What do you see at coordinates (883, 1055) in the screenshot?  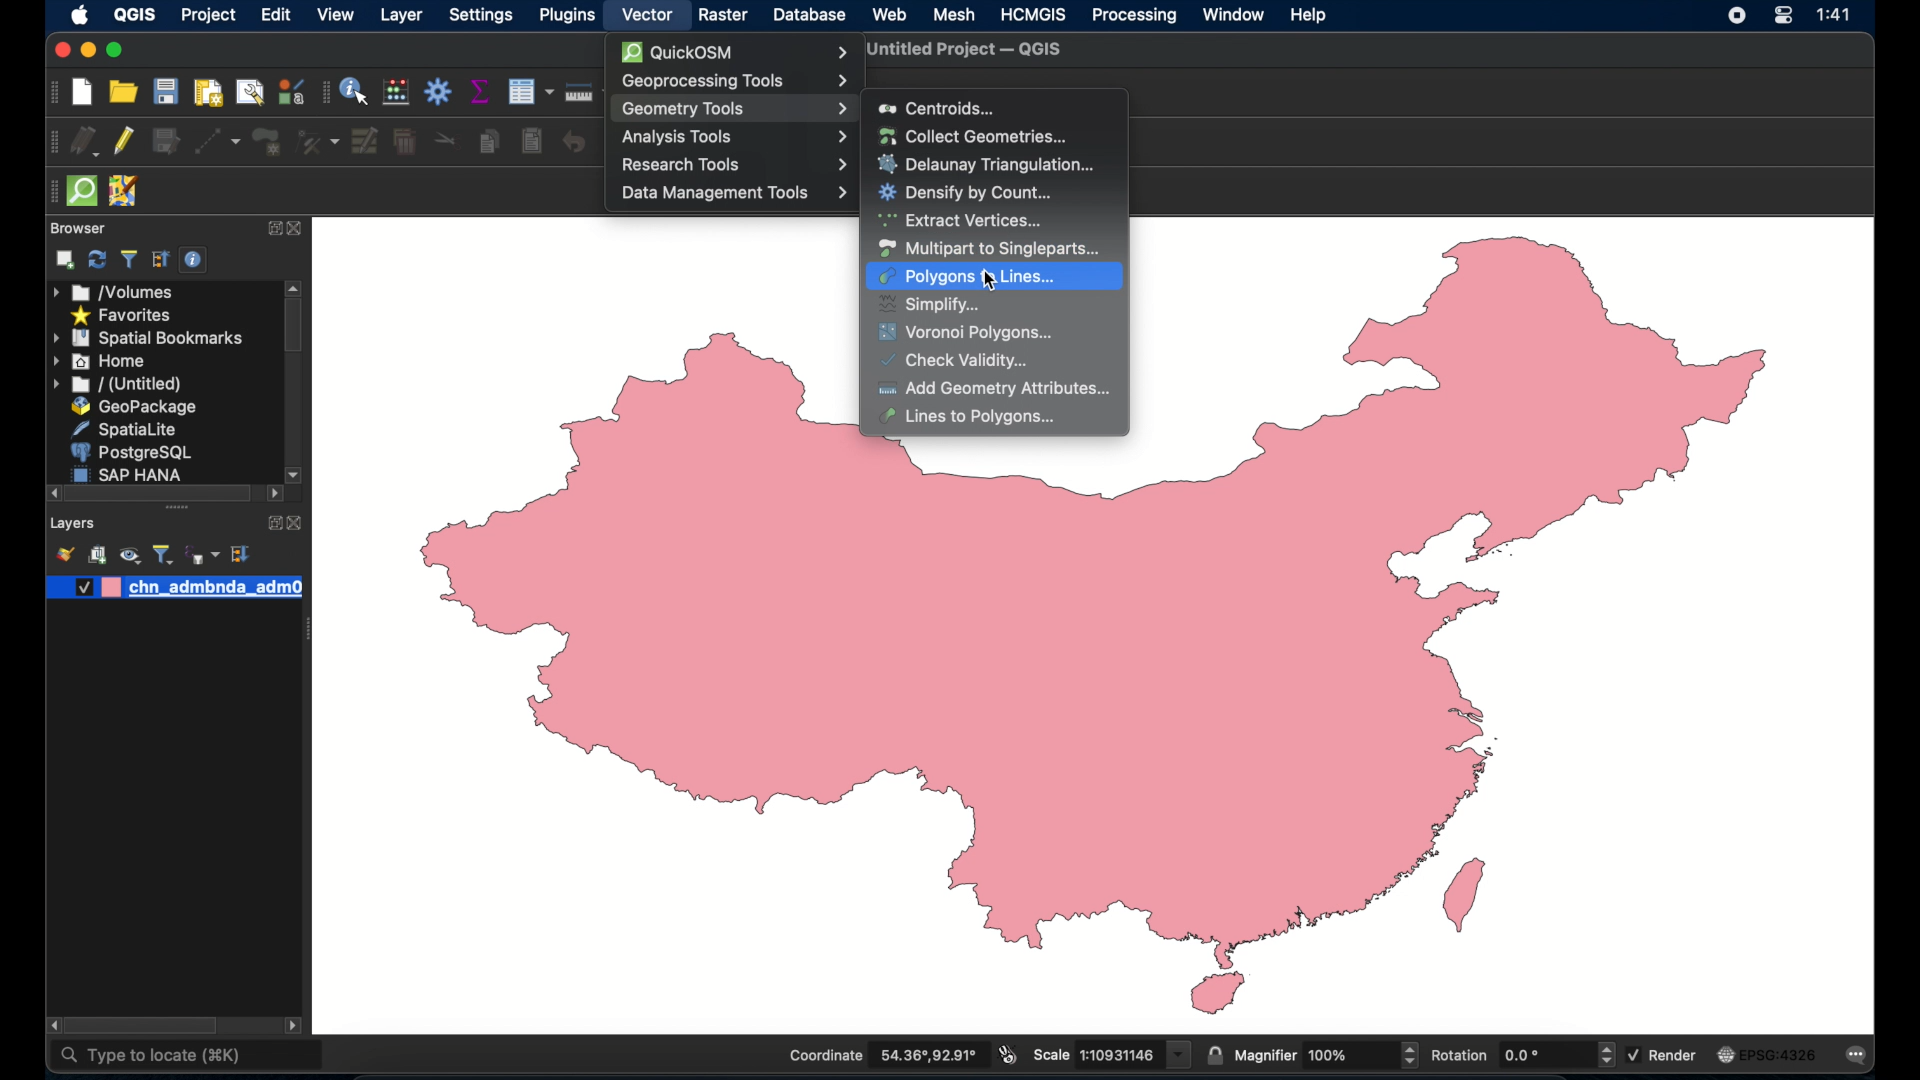 I see `coordinate` at bounding box center [883, 1055].